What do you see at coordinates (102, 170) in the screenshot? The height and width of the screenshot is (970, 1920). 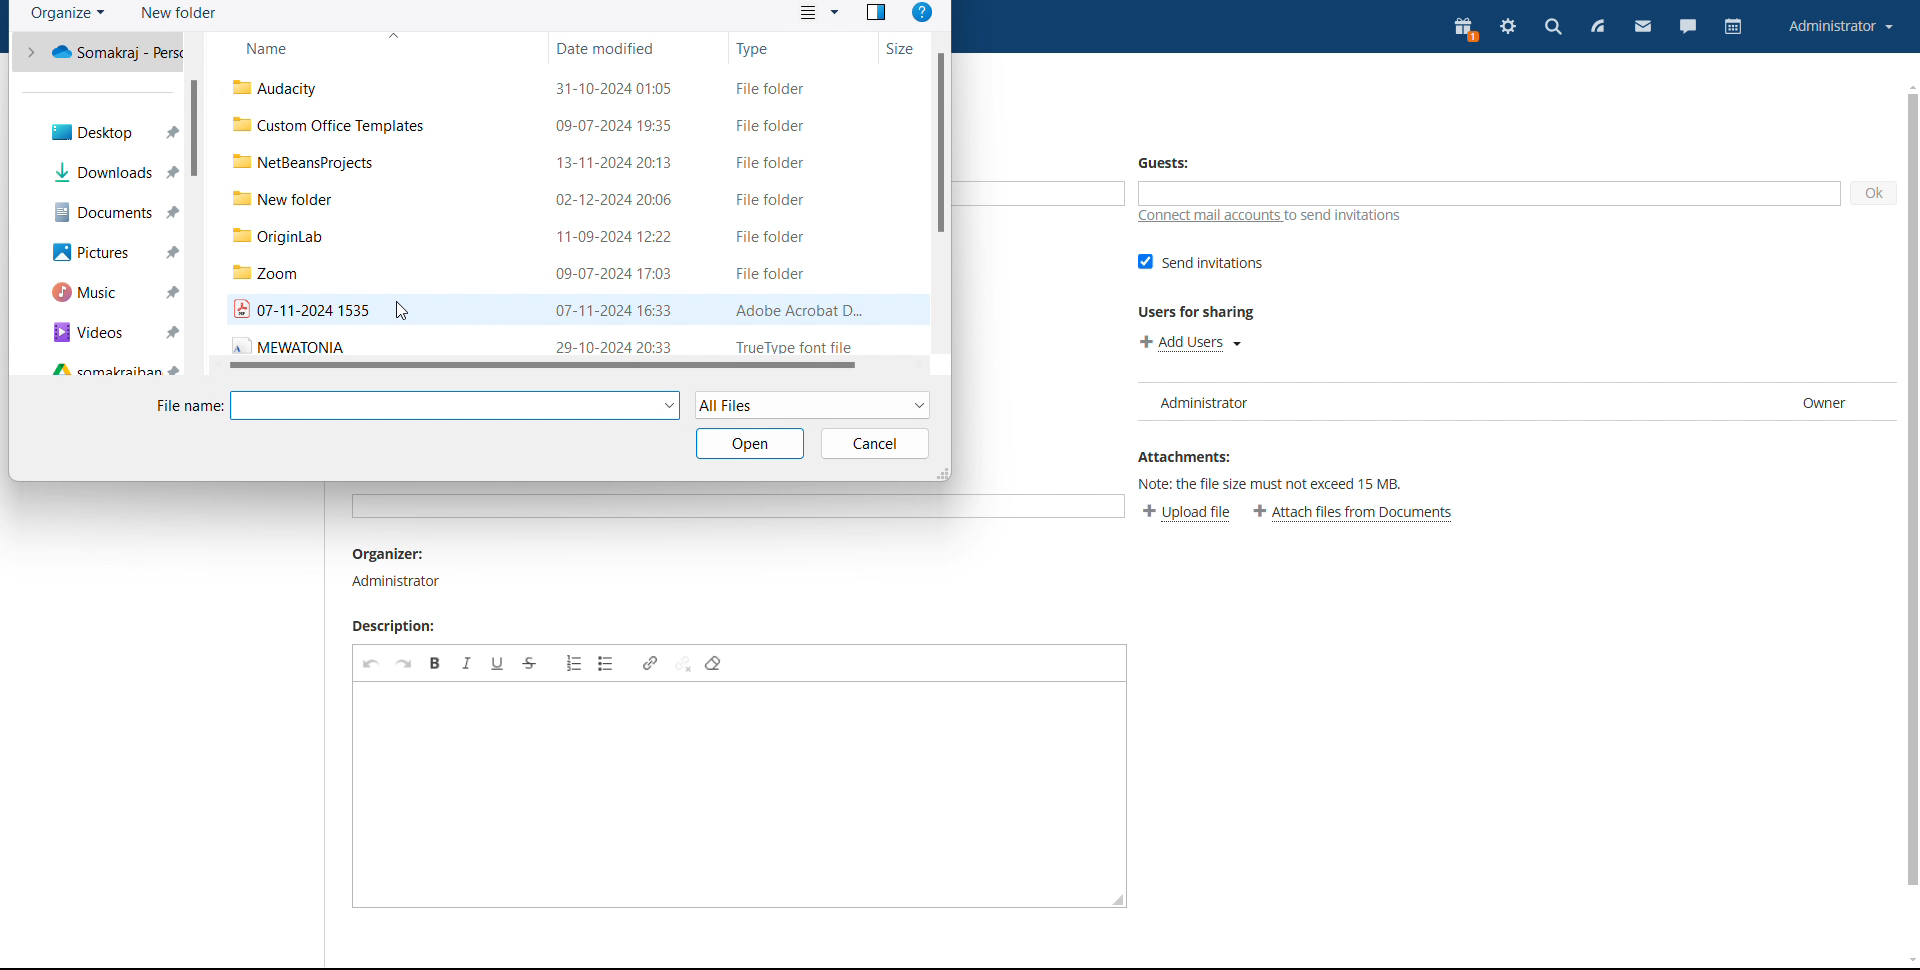 I see `` at bounding box center [102, 170].